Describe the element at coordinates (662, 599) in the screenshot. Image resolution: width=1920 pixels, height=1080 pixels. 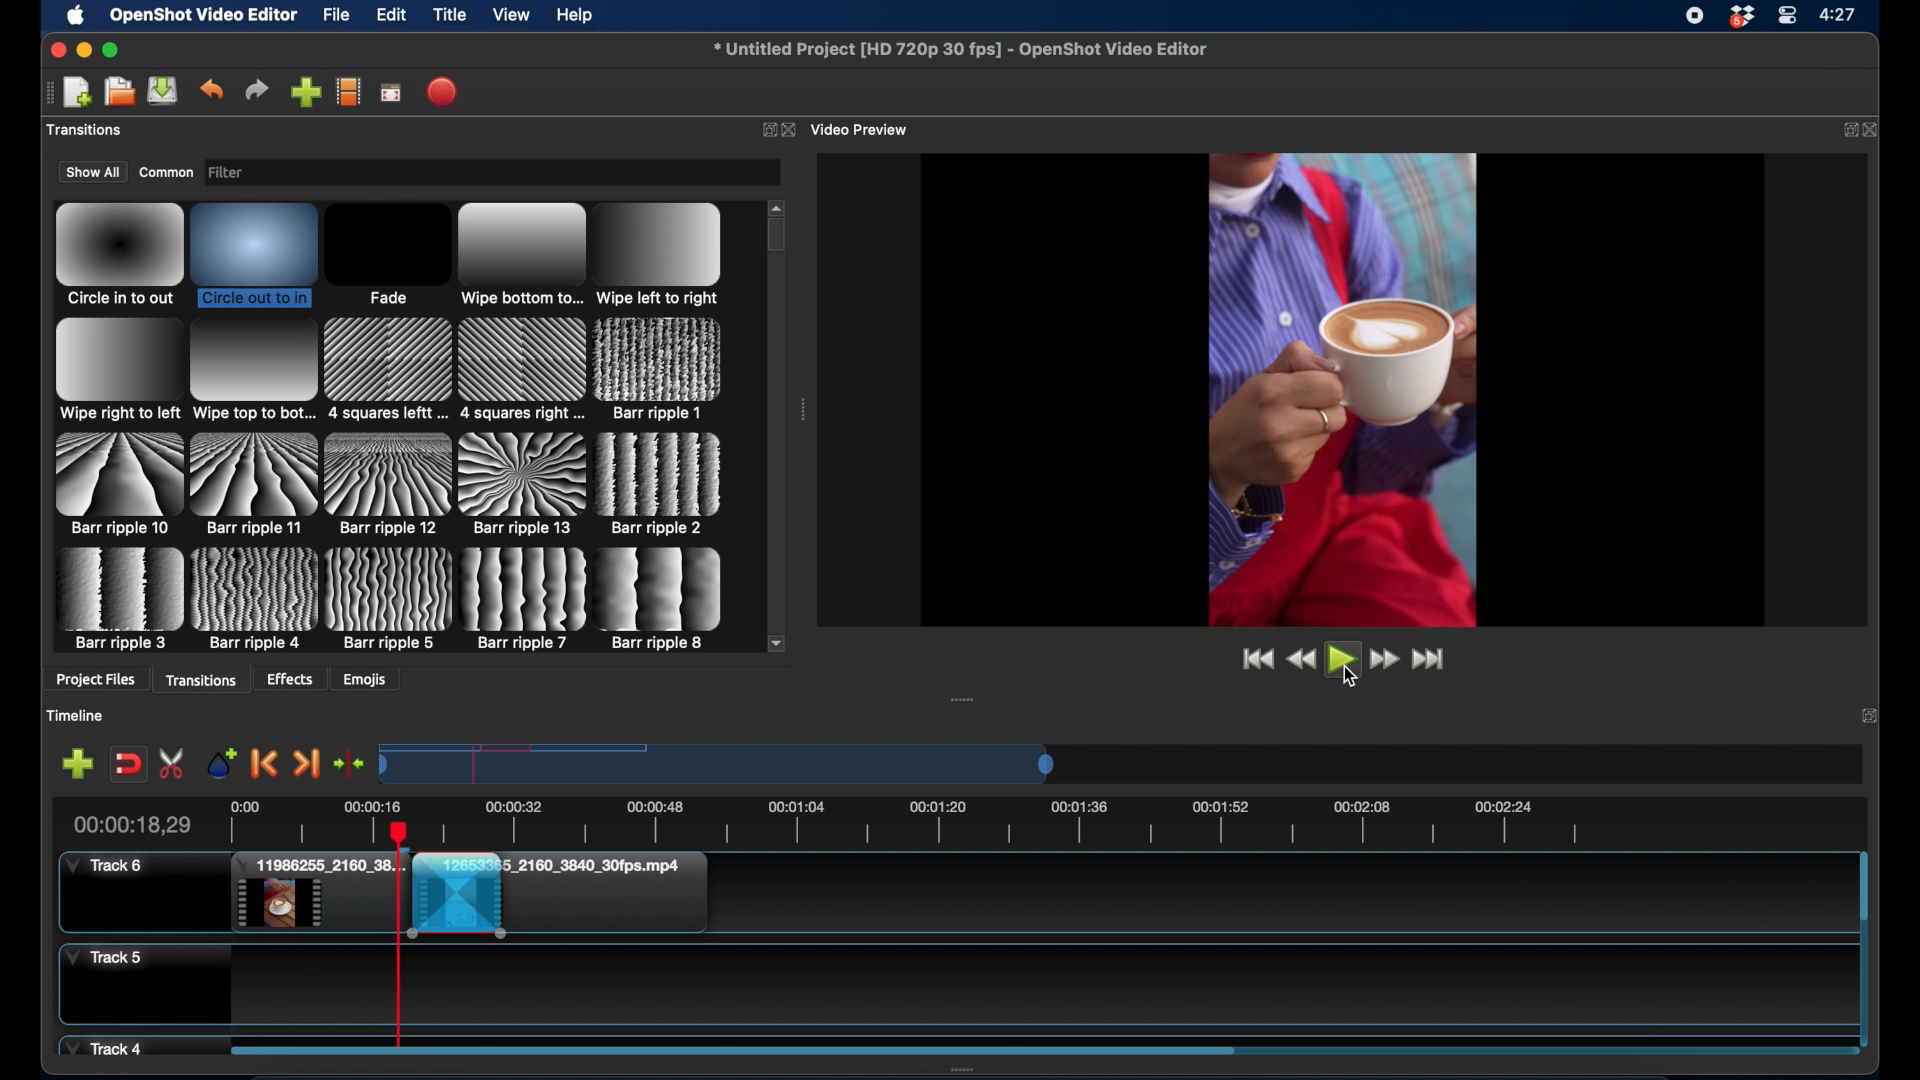
I see `transition` at that location.